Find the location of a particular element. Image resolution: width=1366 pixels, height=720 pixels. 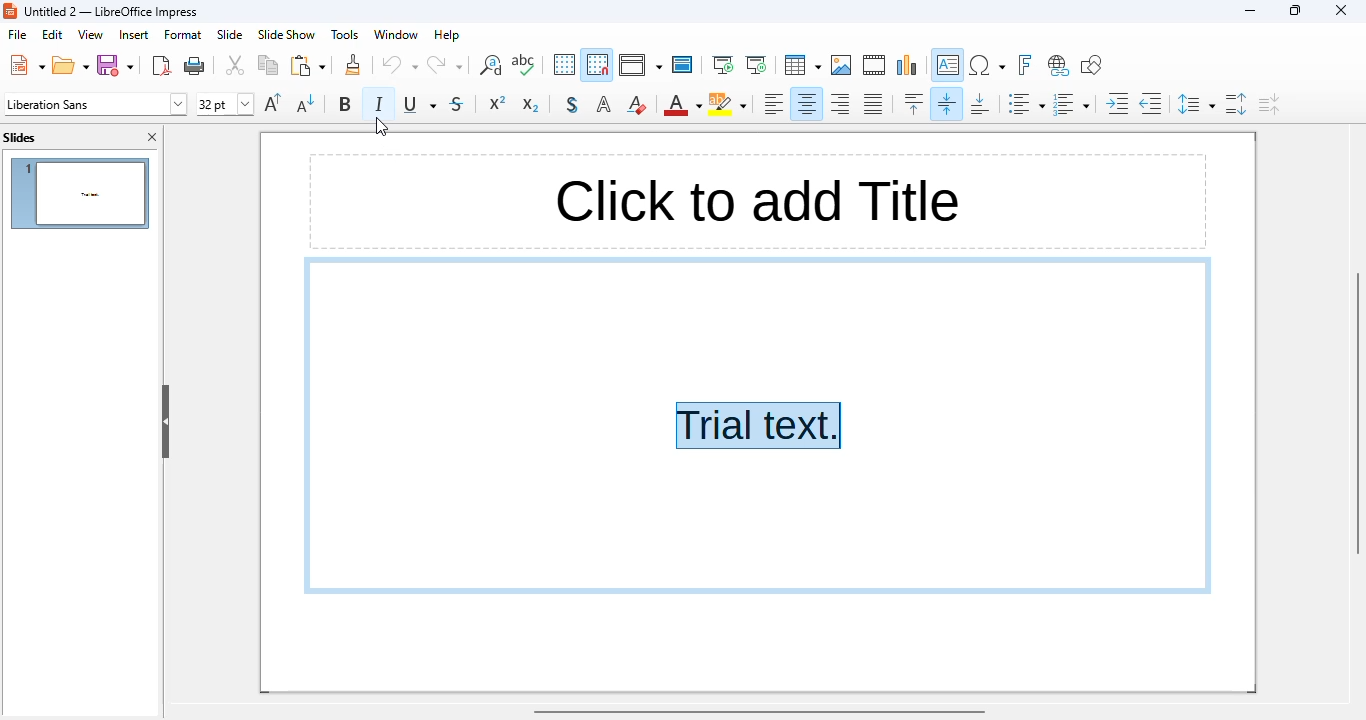

font color is located at coordinates (682, 106).